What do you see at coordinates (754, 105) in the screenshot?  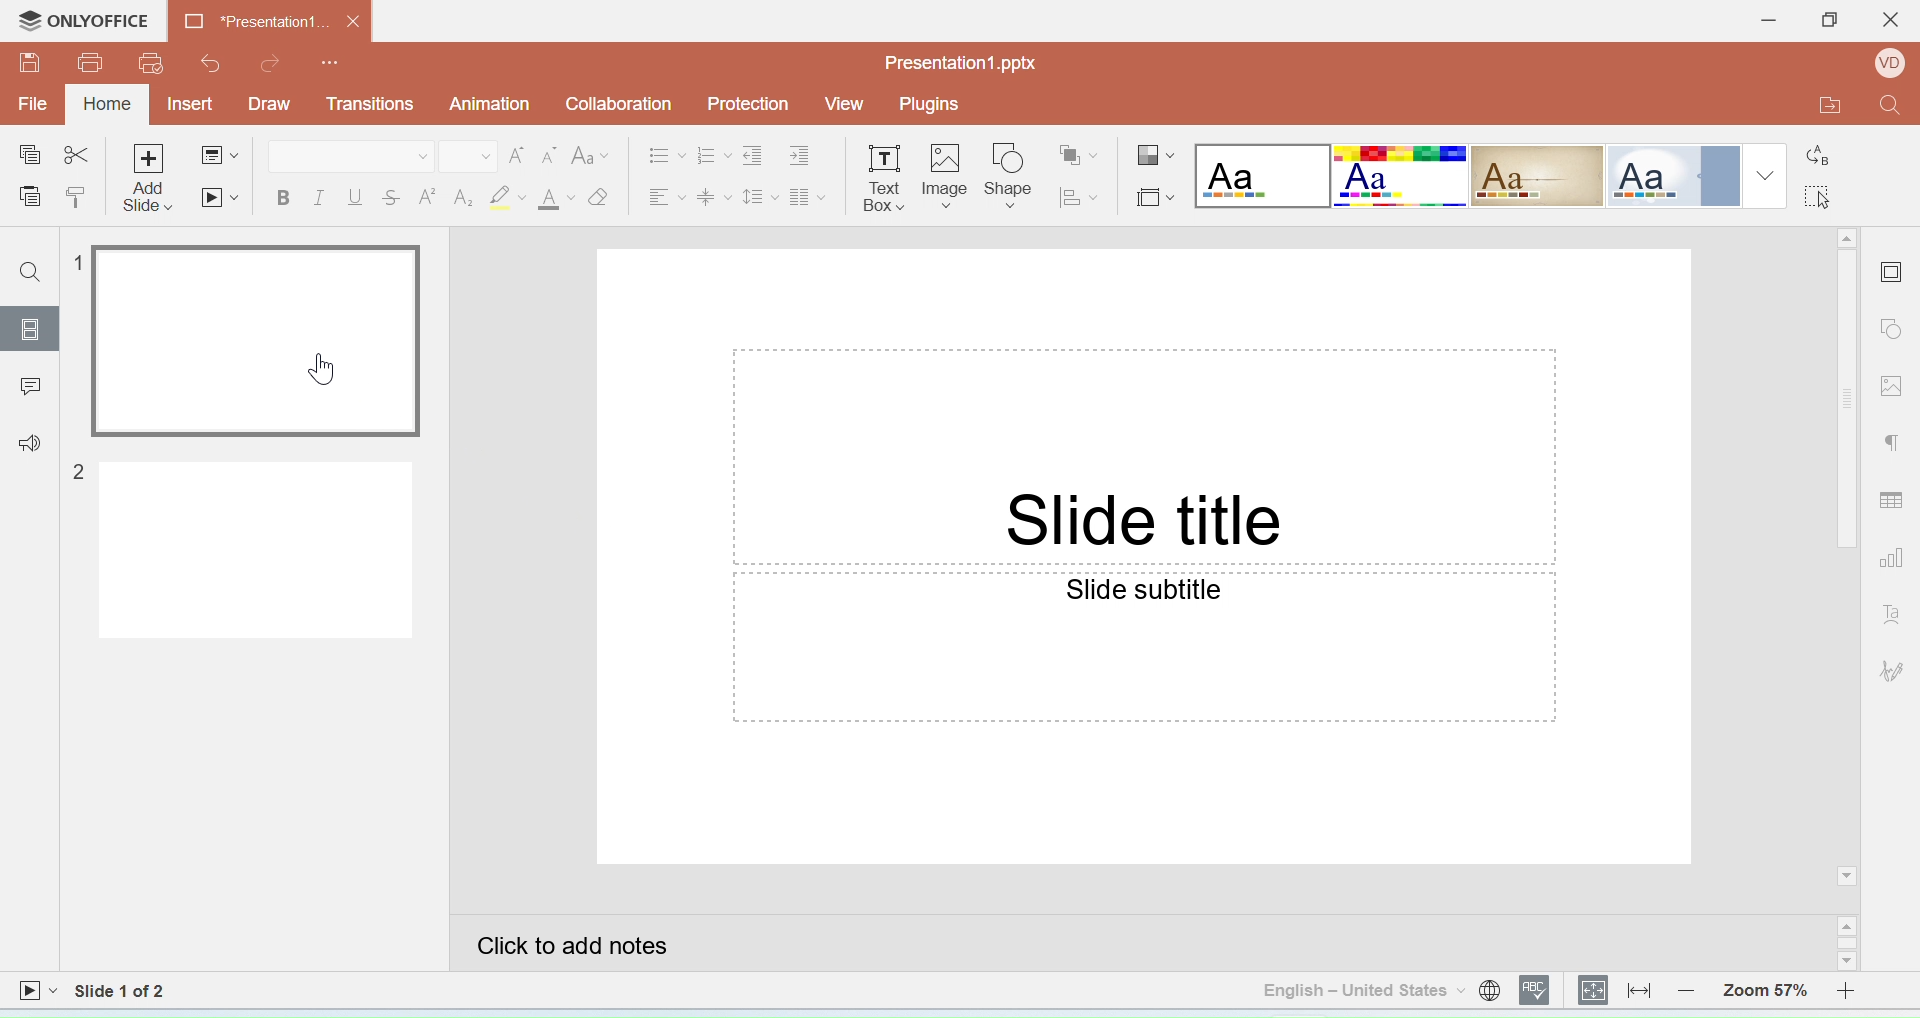 I see `Protection` at bounding box center [754, 105].